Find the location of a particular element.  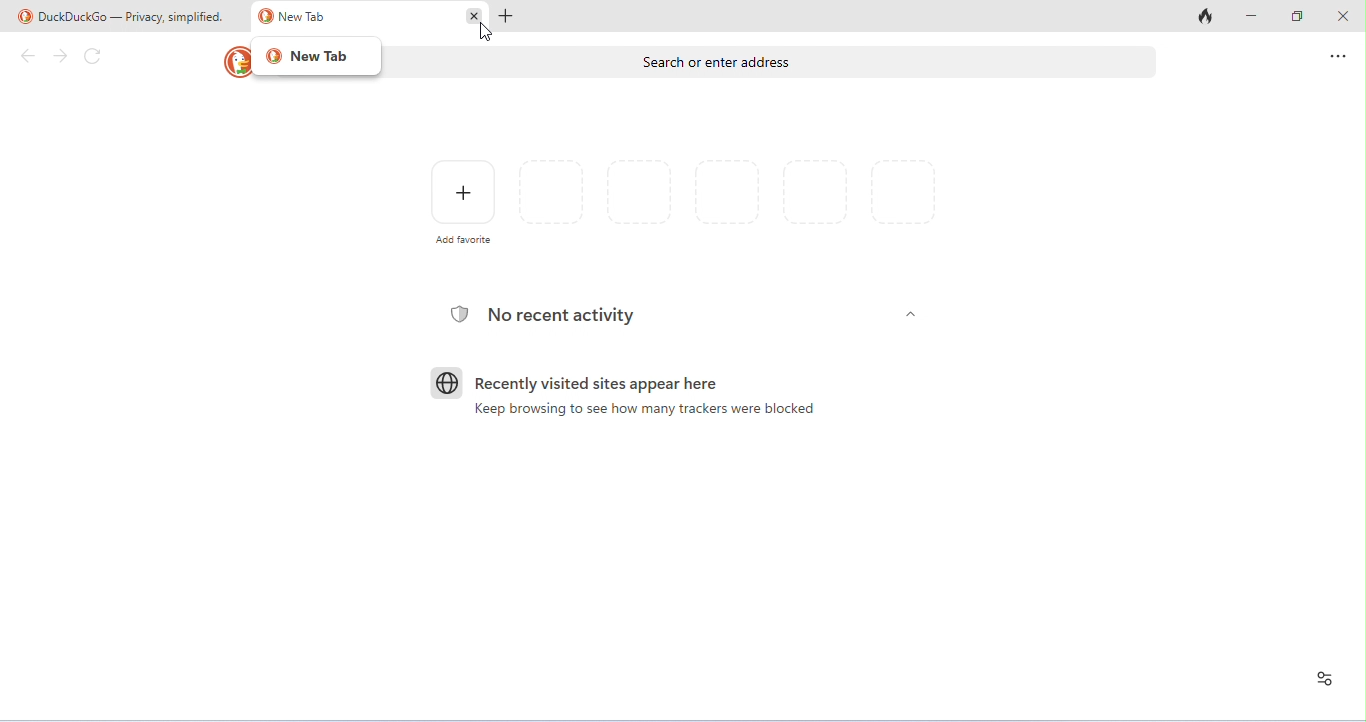

new tab dialog box is located at coordinates (318, 57).